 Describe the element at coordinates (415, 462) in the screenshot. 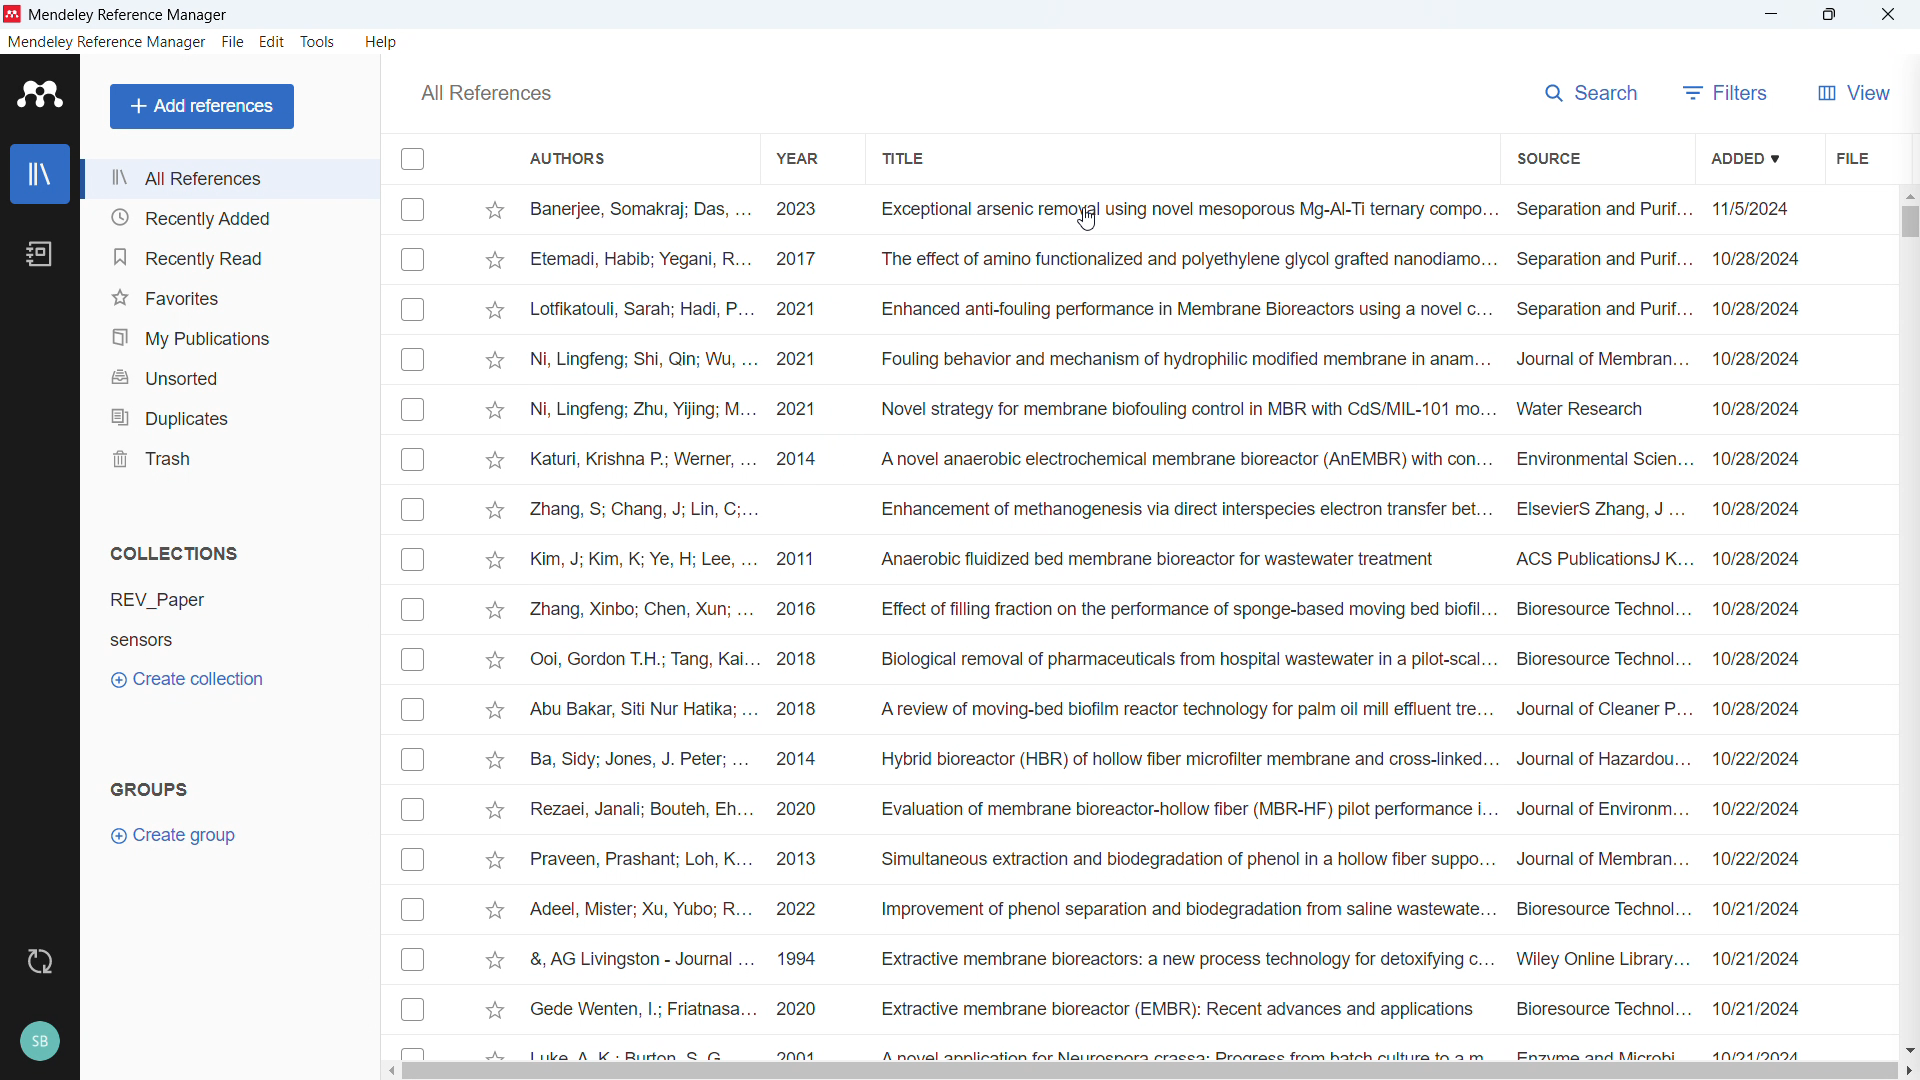

I see `click to select individual entry` at that location.